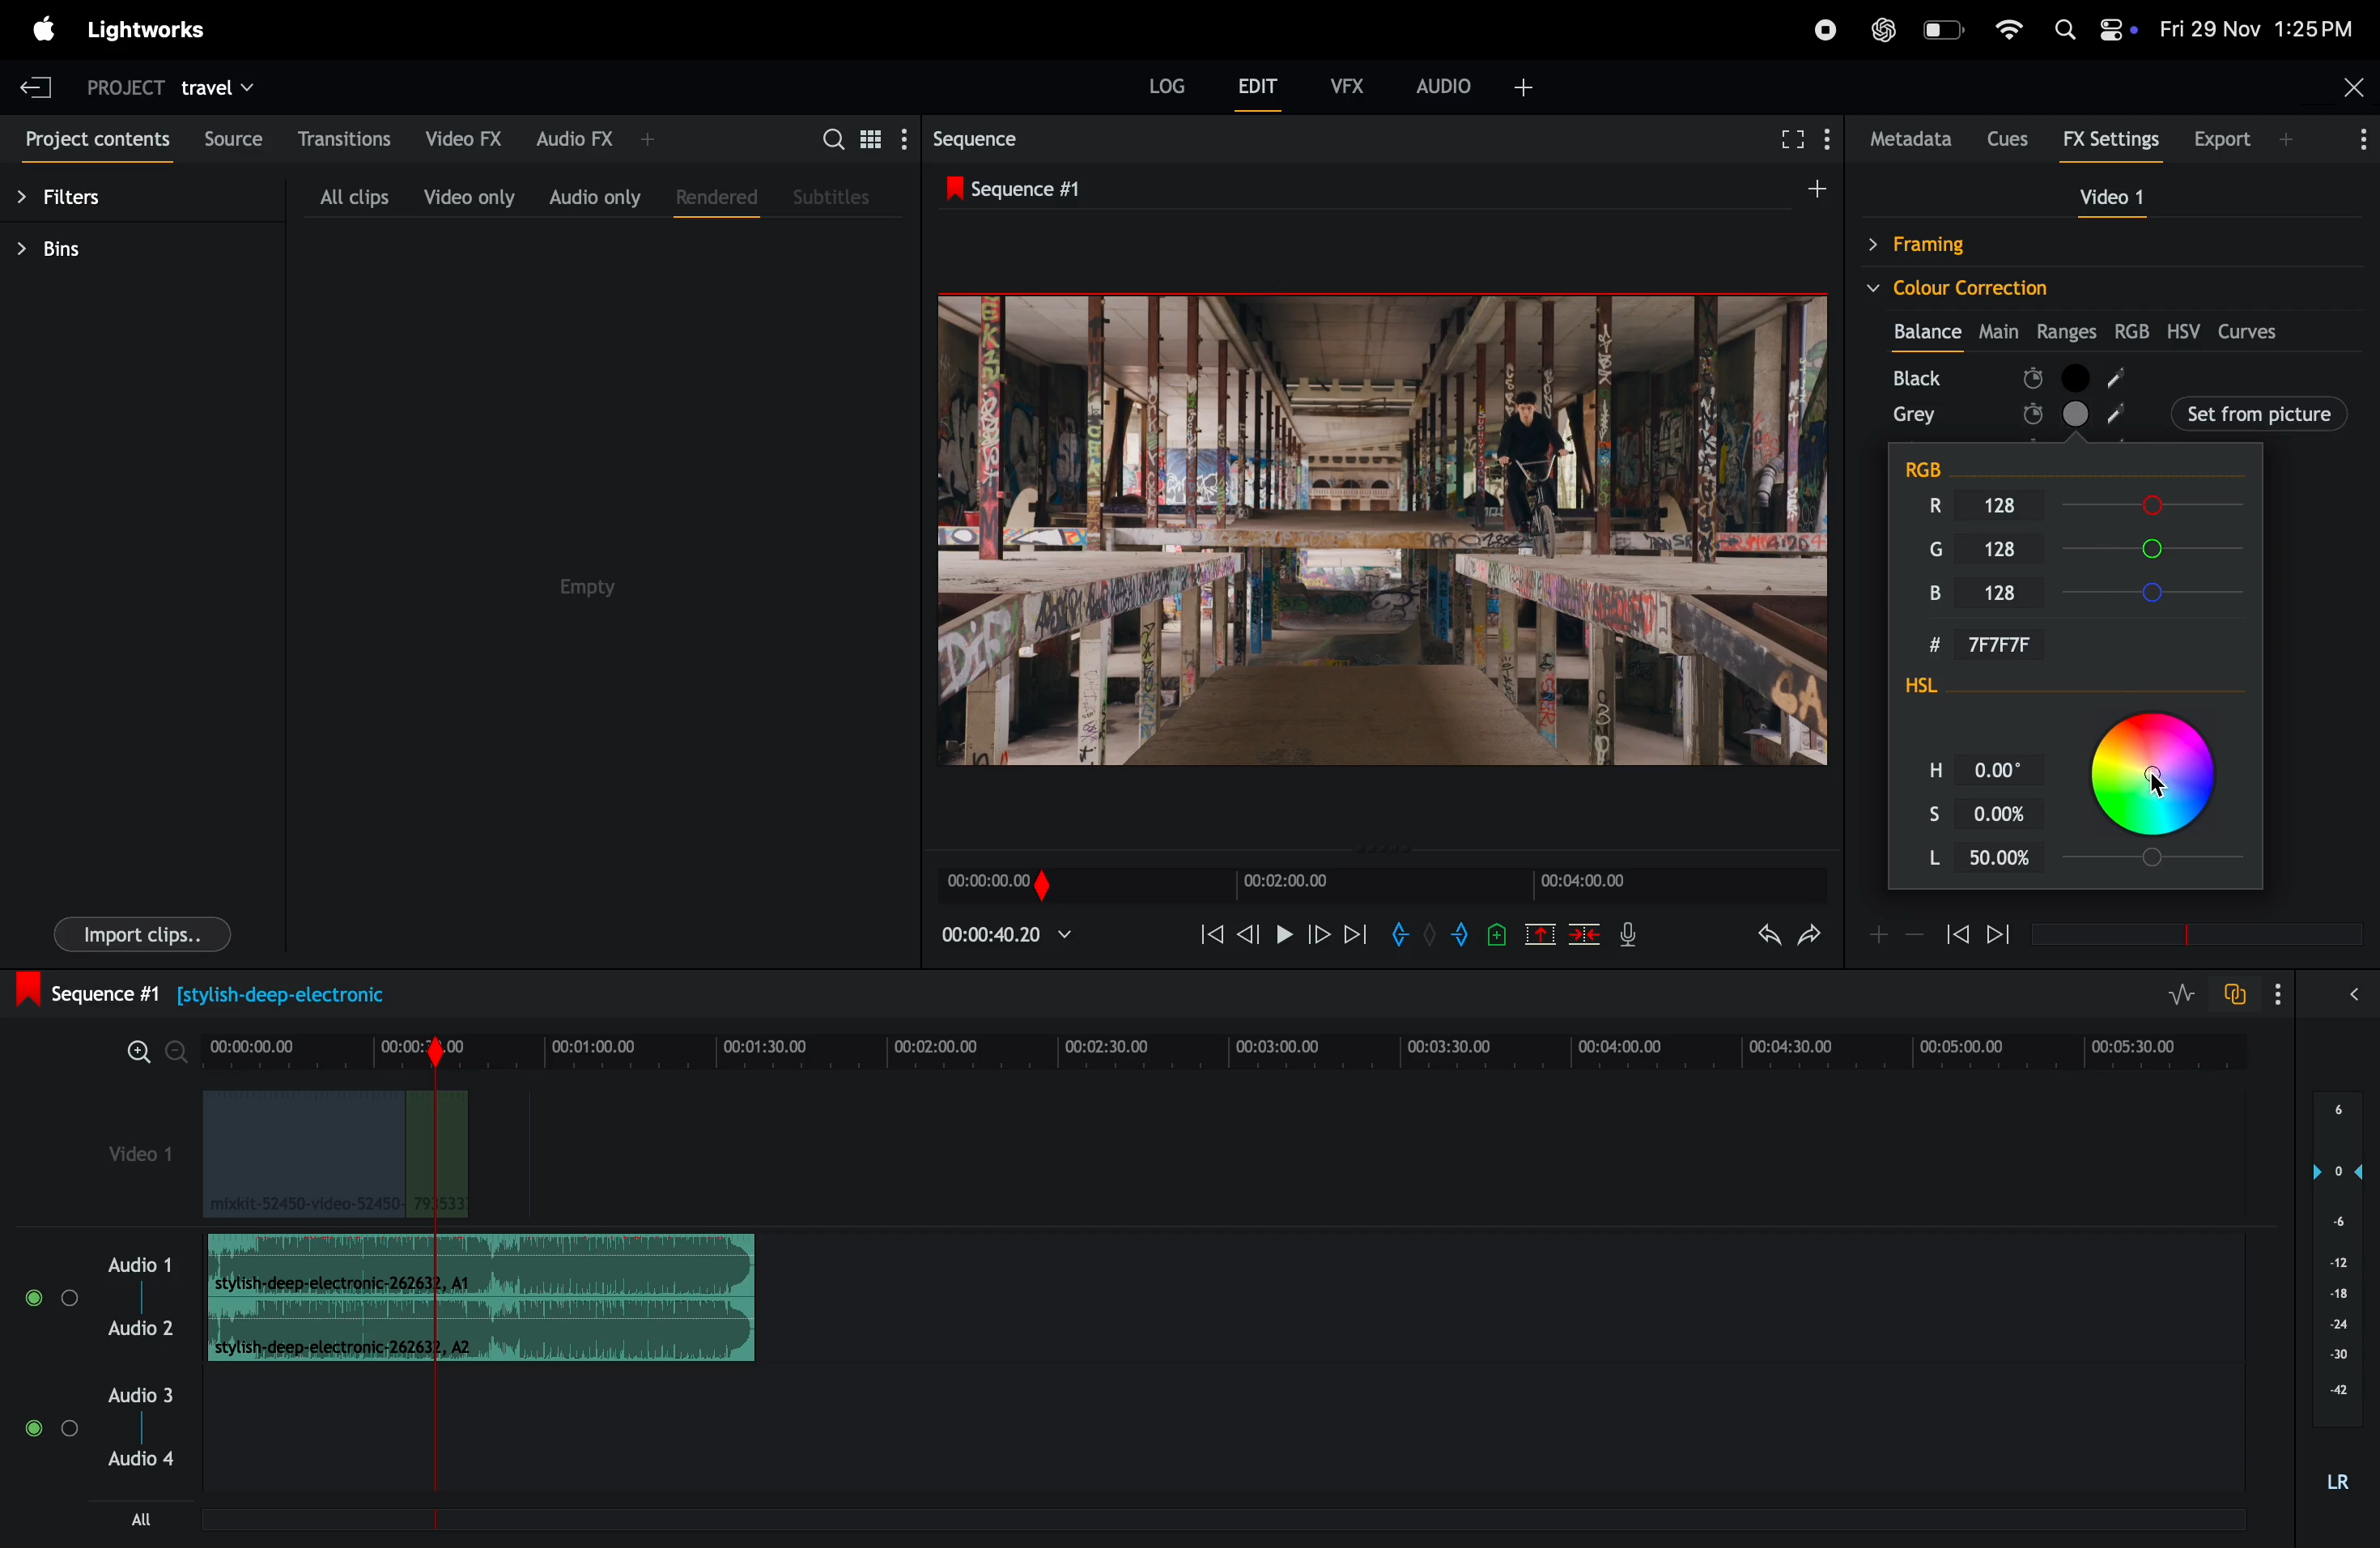  I want to click on export, so click(2248, 139).